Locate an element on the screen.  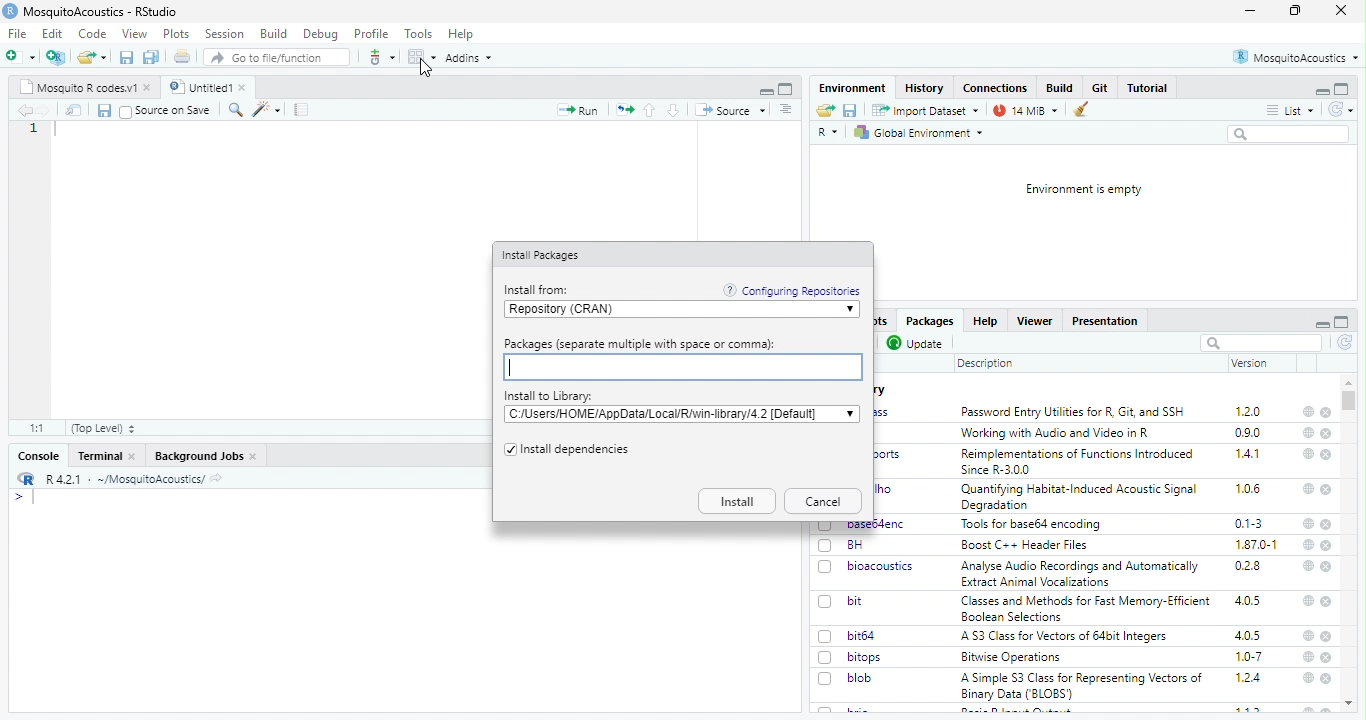
web is located at coordinates (1308, 566).